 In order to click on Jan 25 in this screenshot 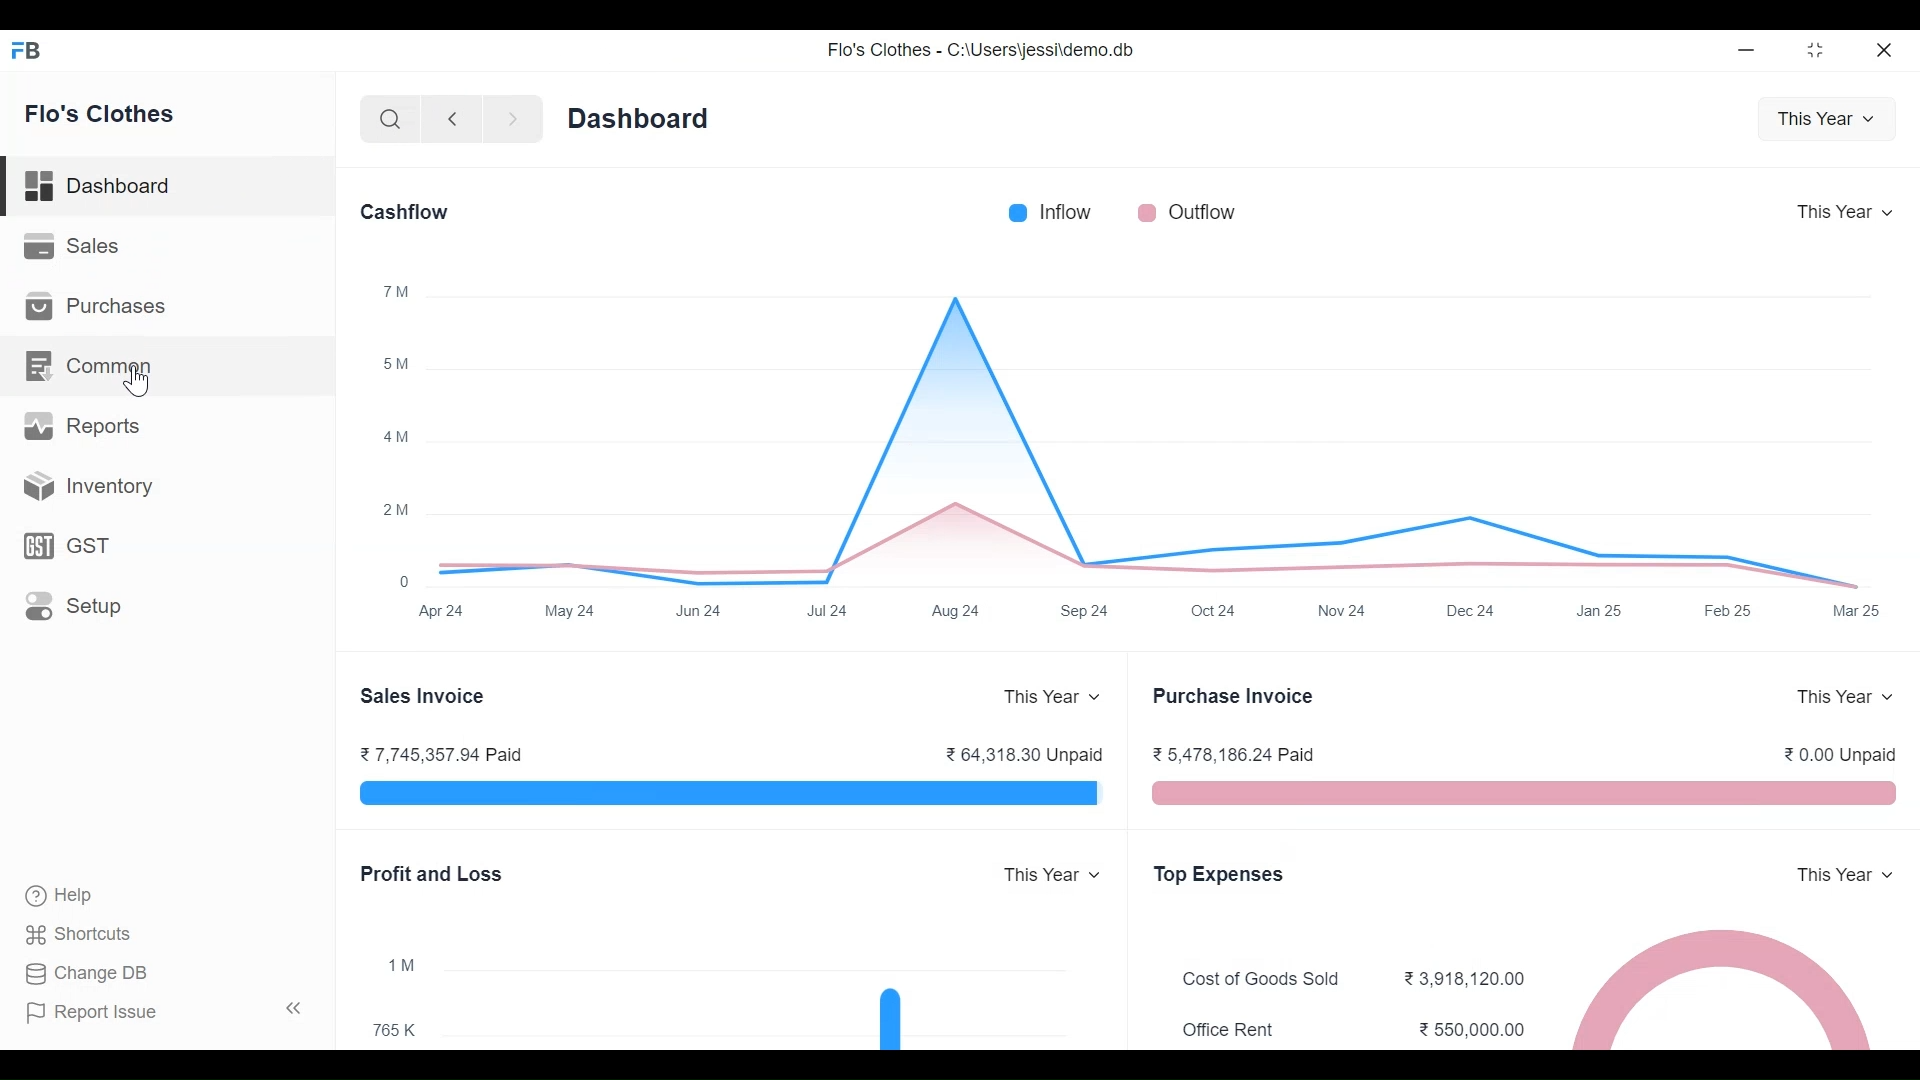, I will do `click(1596, 610)`.